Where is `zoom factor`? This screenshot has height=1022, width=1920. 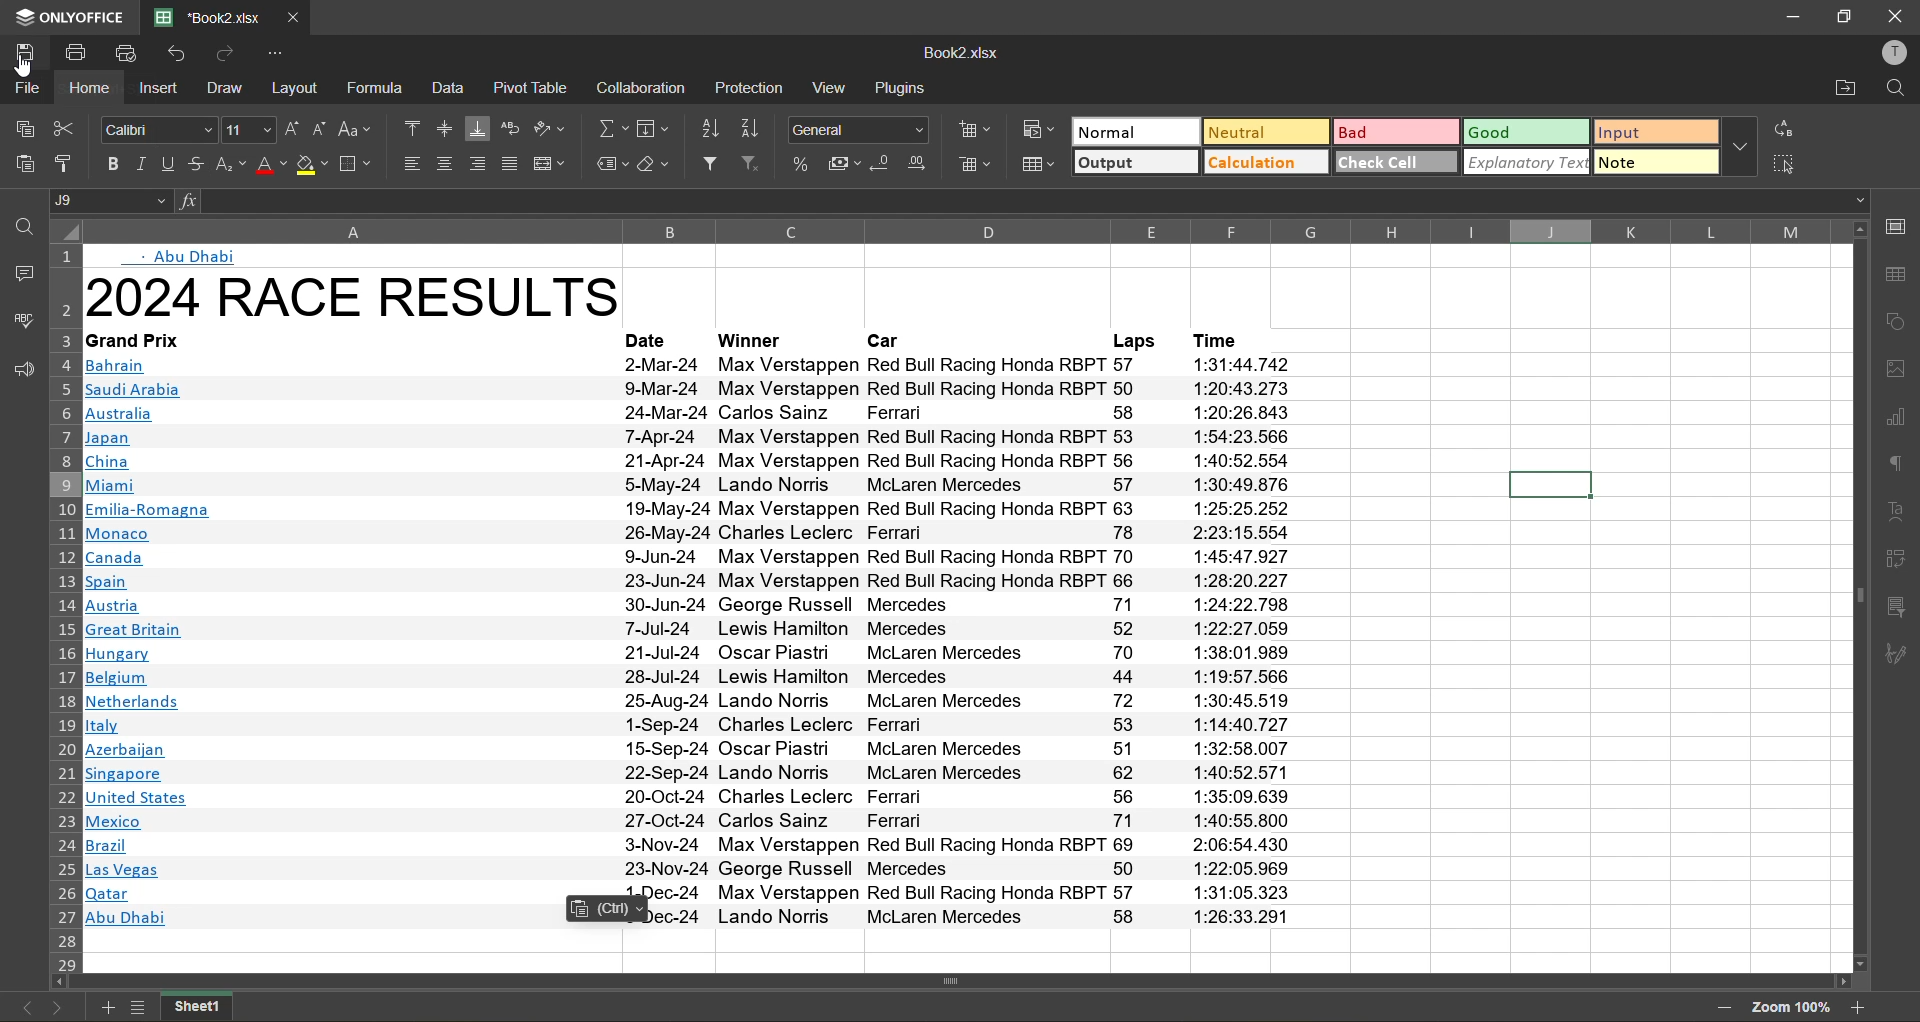
zoom factor is located at coordinates (1790, 1006).